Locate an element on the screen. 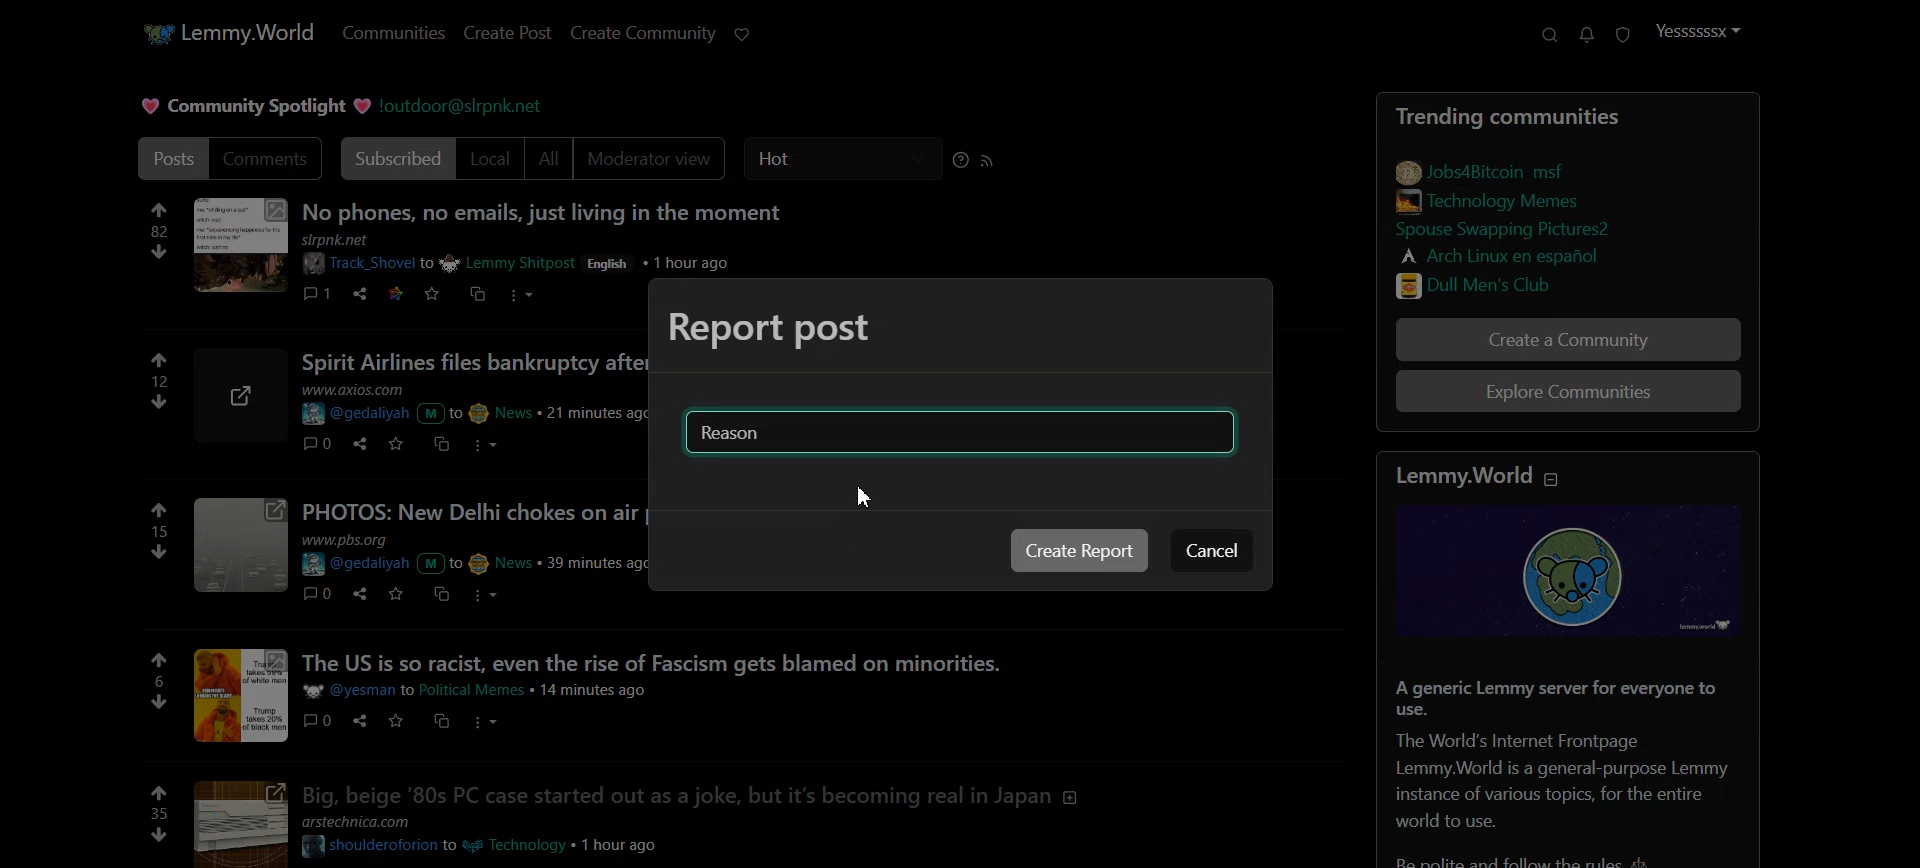 This screenshot has width=1920, height=868. Unread report is located at coordinates (1621, 34).